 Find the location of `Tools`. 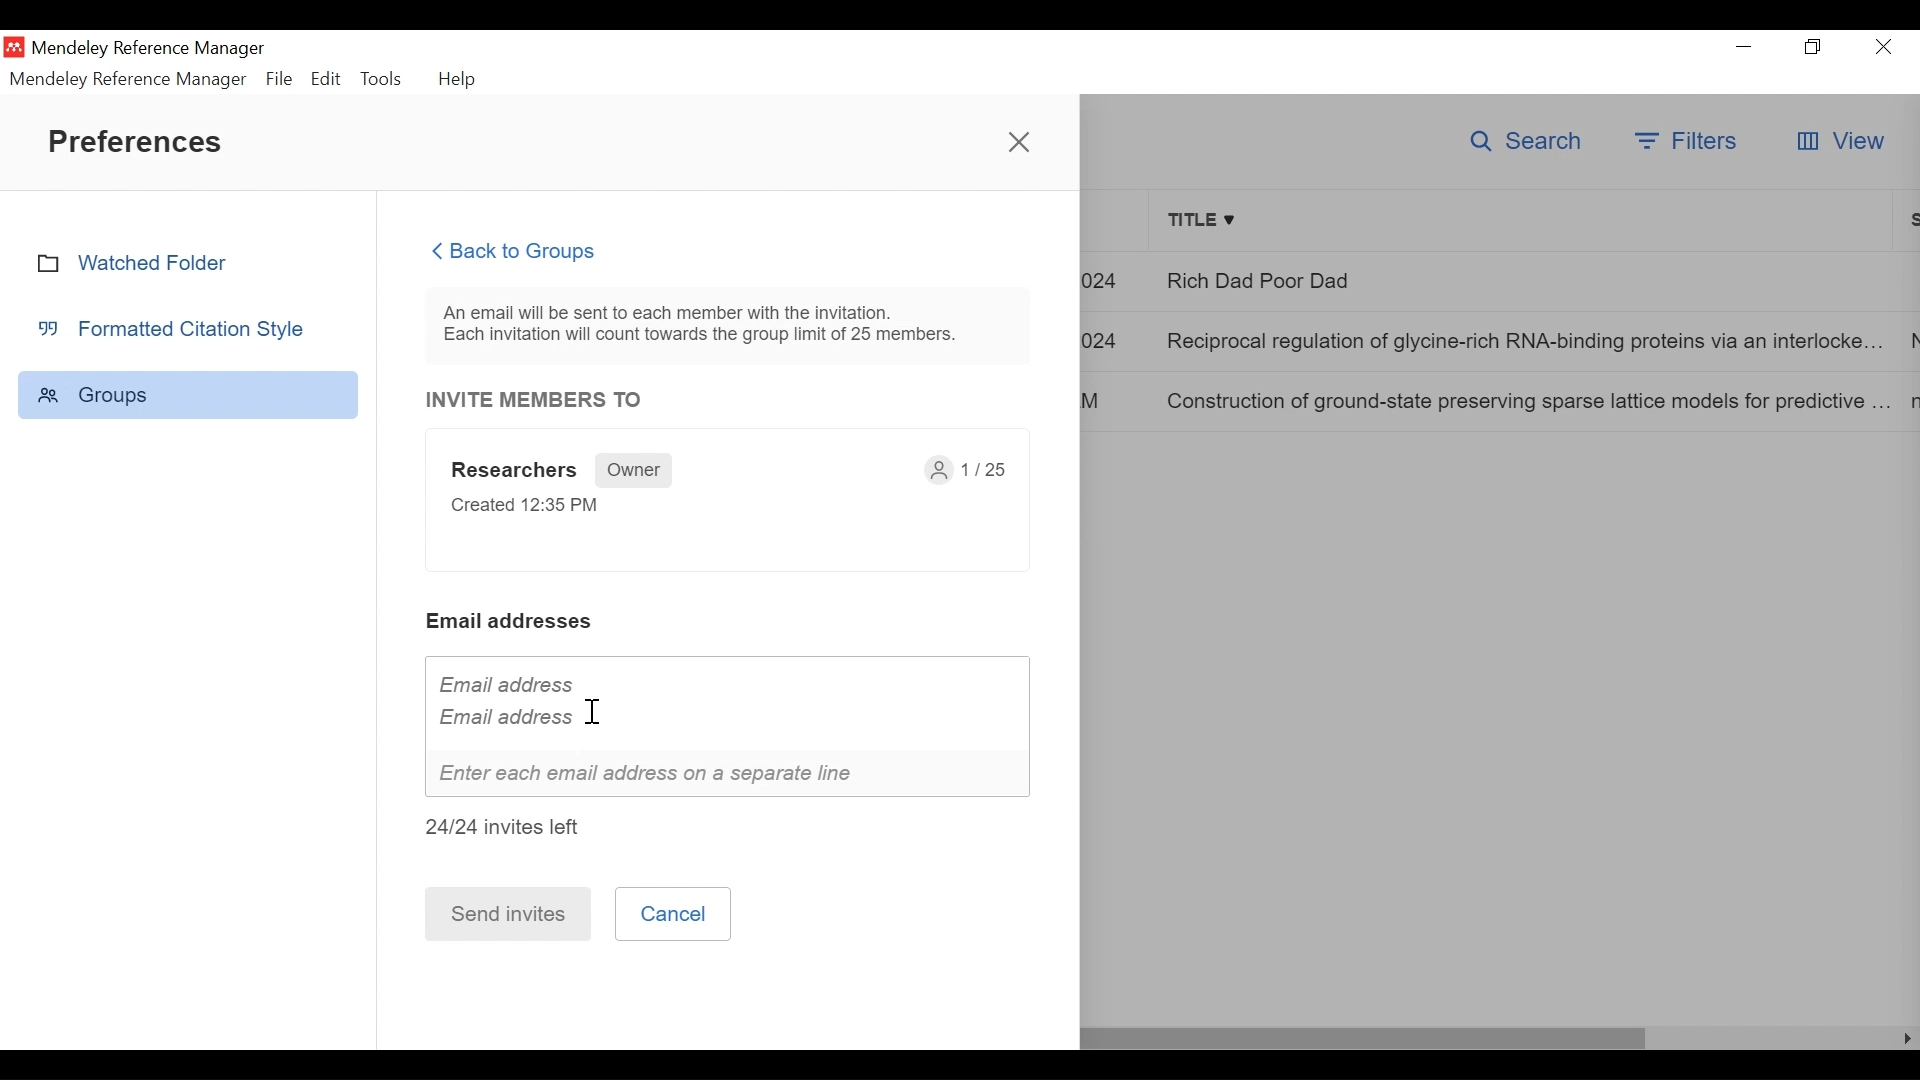

Tools is located at coordinates (383, 79).